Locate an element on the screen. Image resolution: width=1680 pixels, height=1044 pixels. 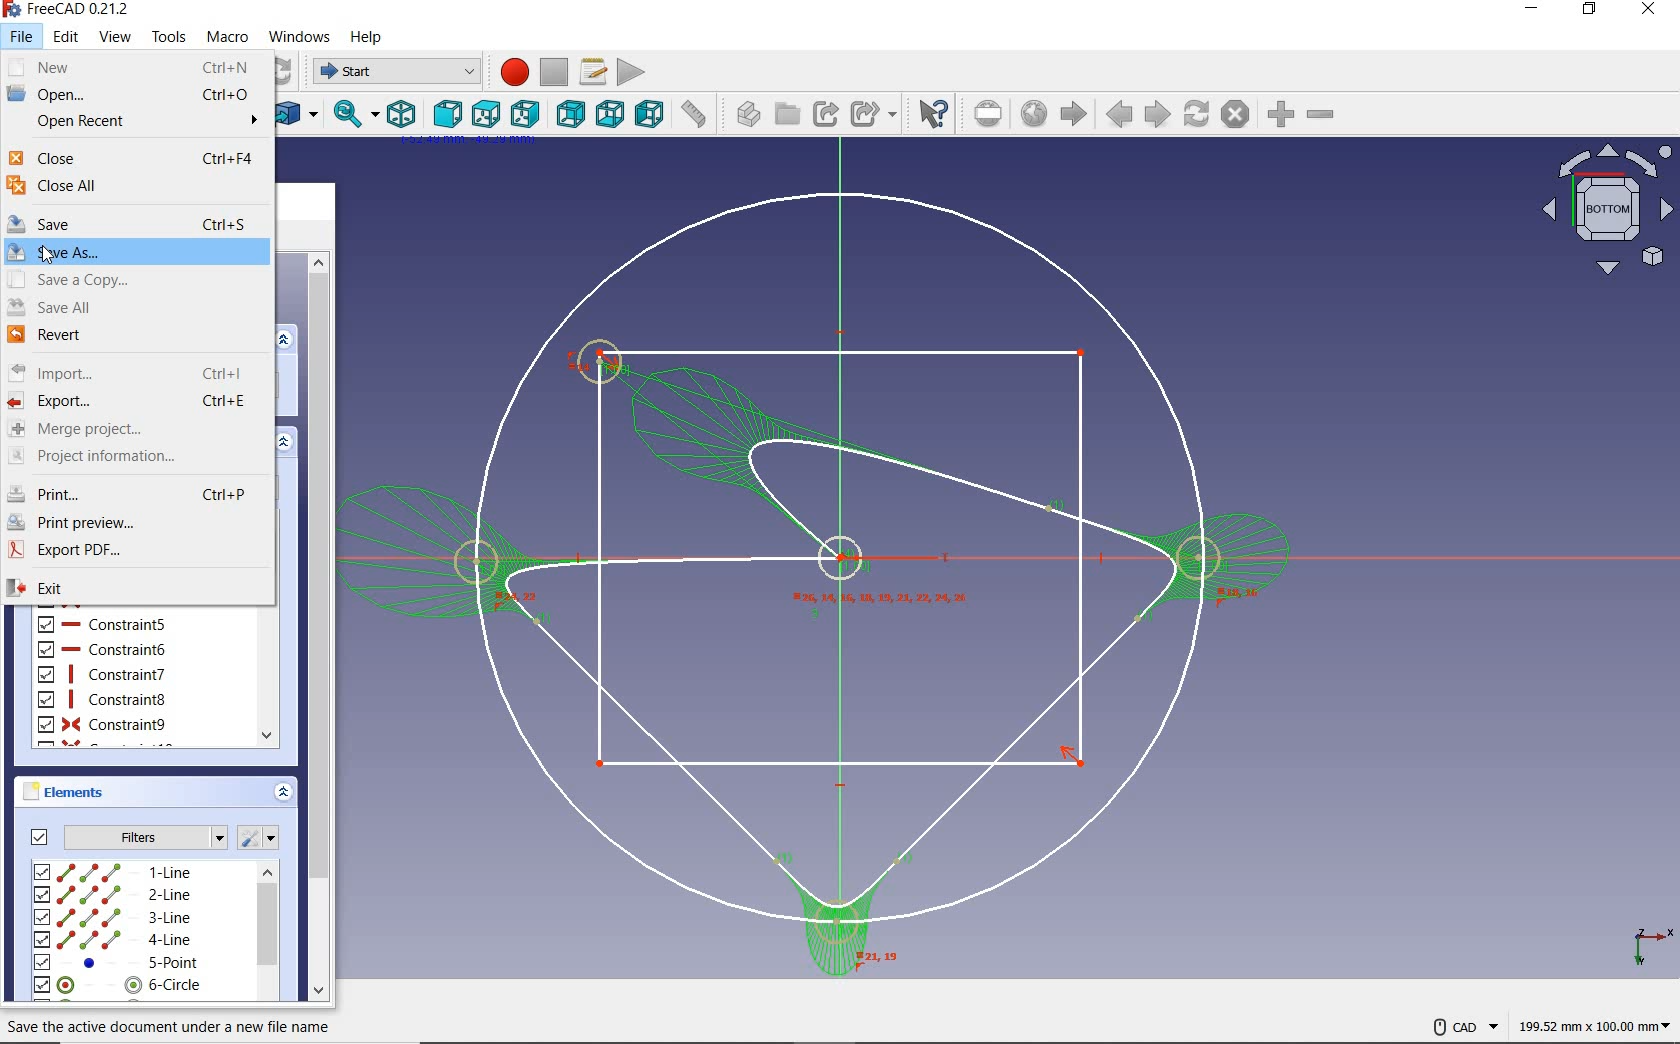
sync view is located at coordinates (352, 116).